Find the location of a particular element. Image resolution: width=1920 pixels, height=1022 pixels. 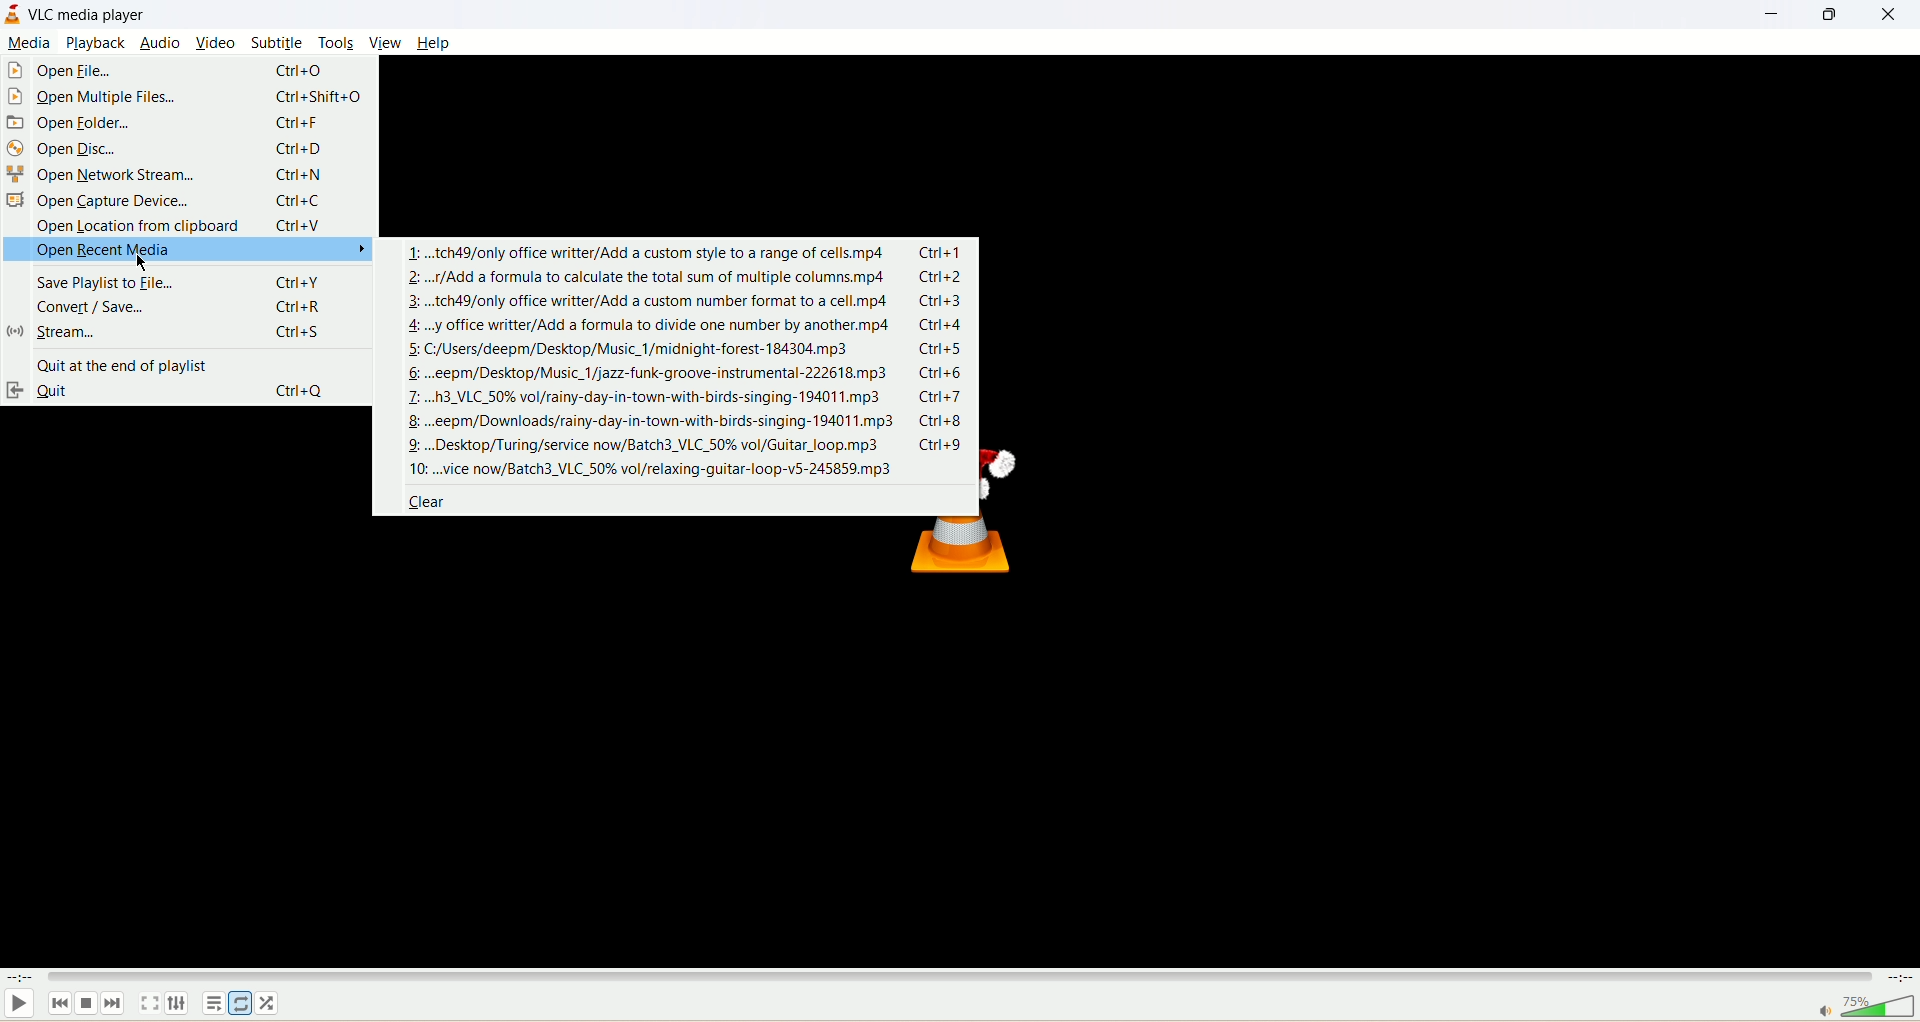

ctrl+8 is located at coordinates (945, 421).